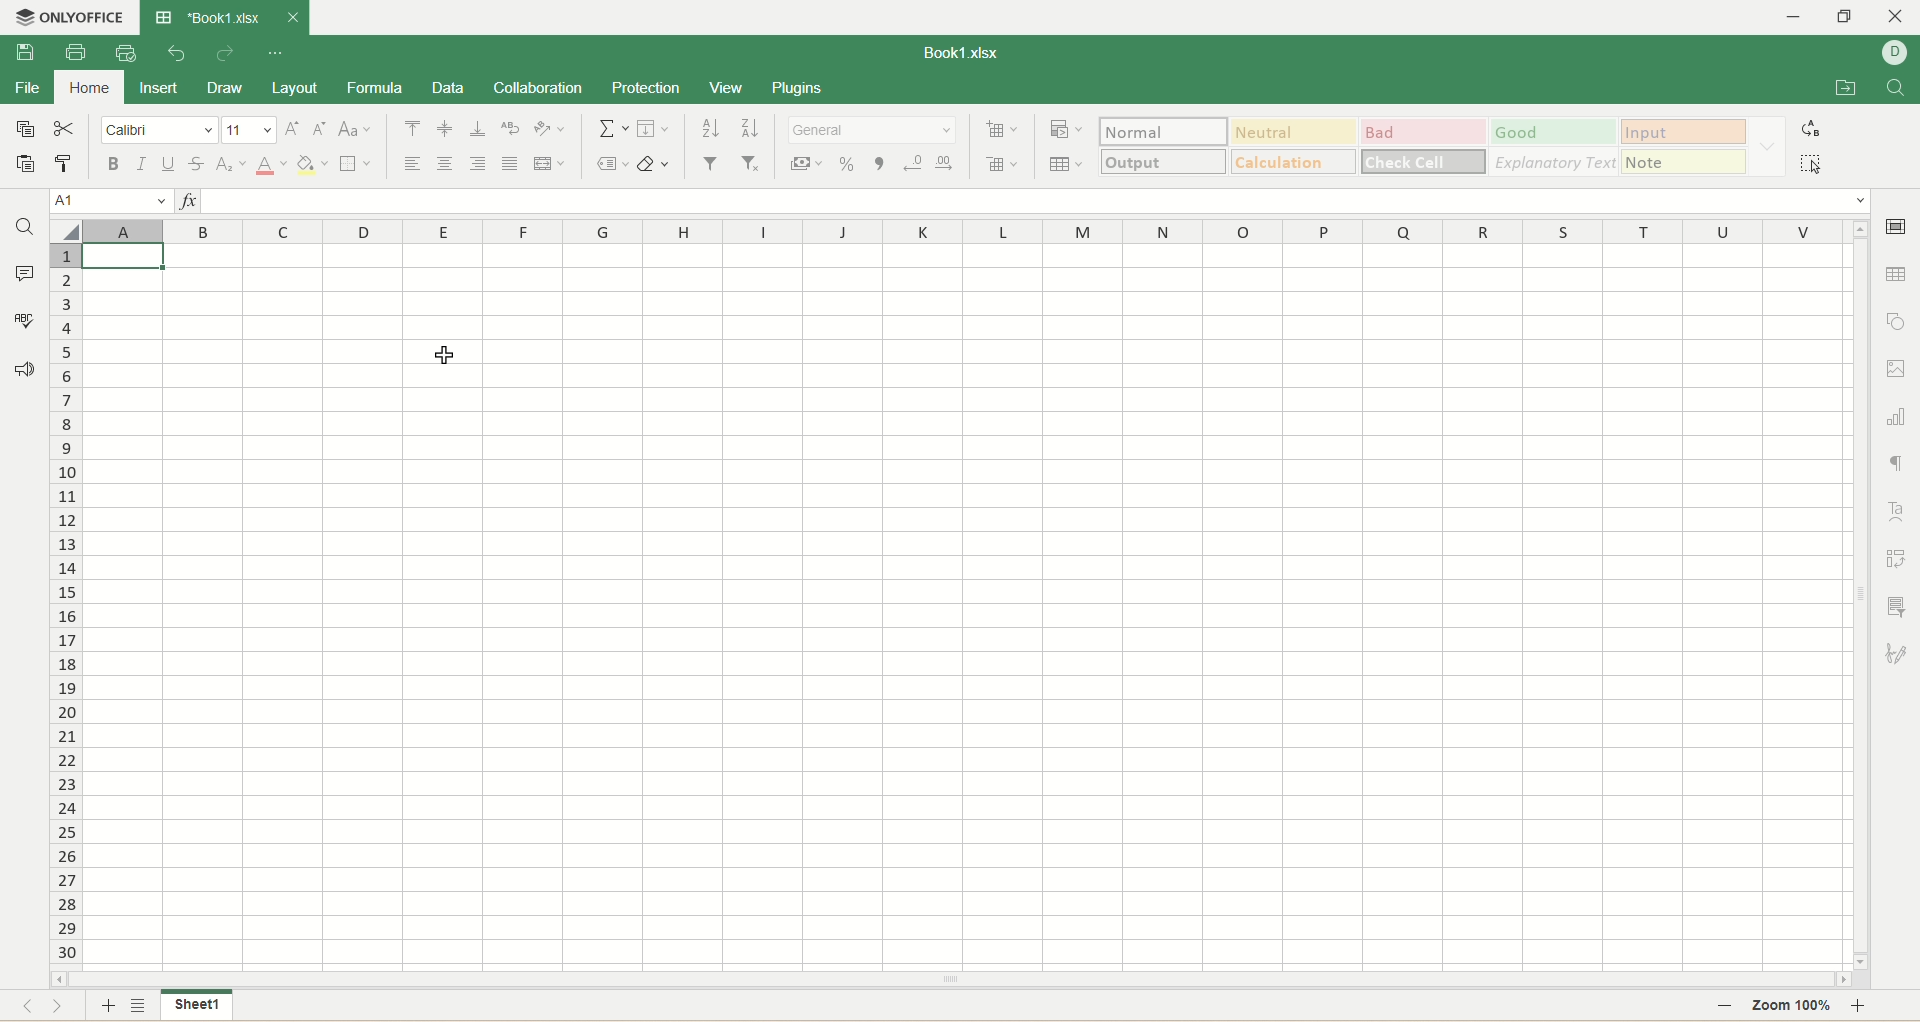  Describe the element at coordinates (180, 54) in the screenshot. I see `undo` at that location.